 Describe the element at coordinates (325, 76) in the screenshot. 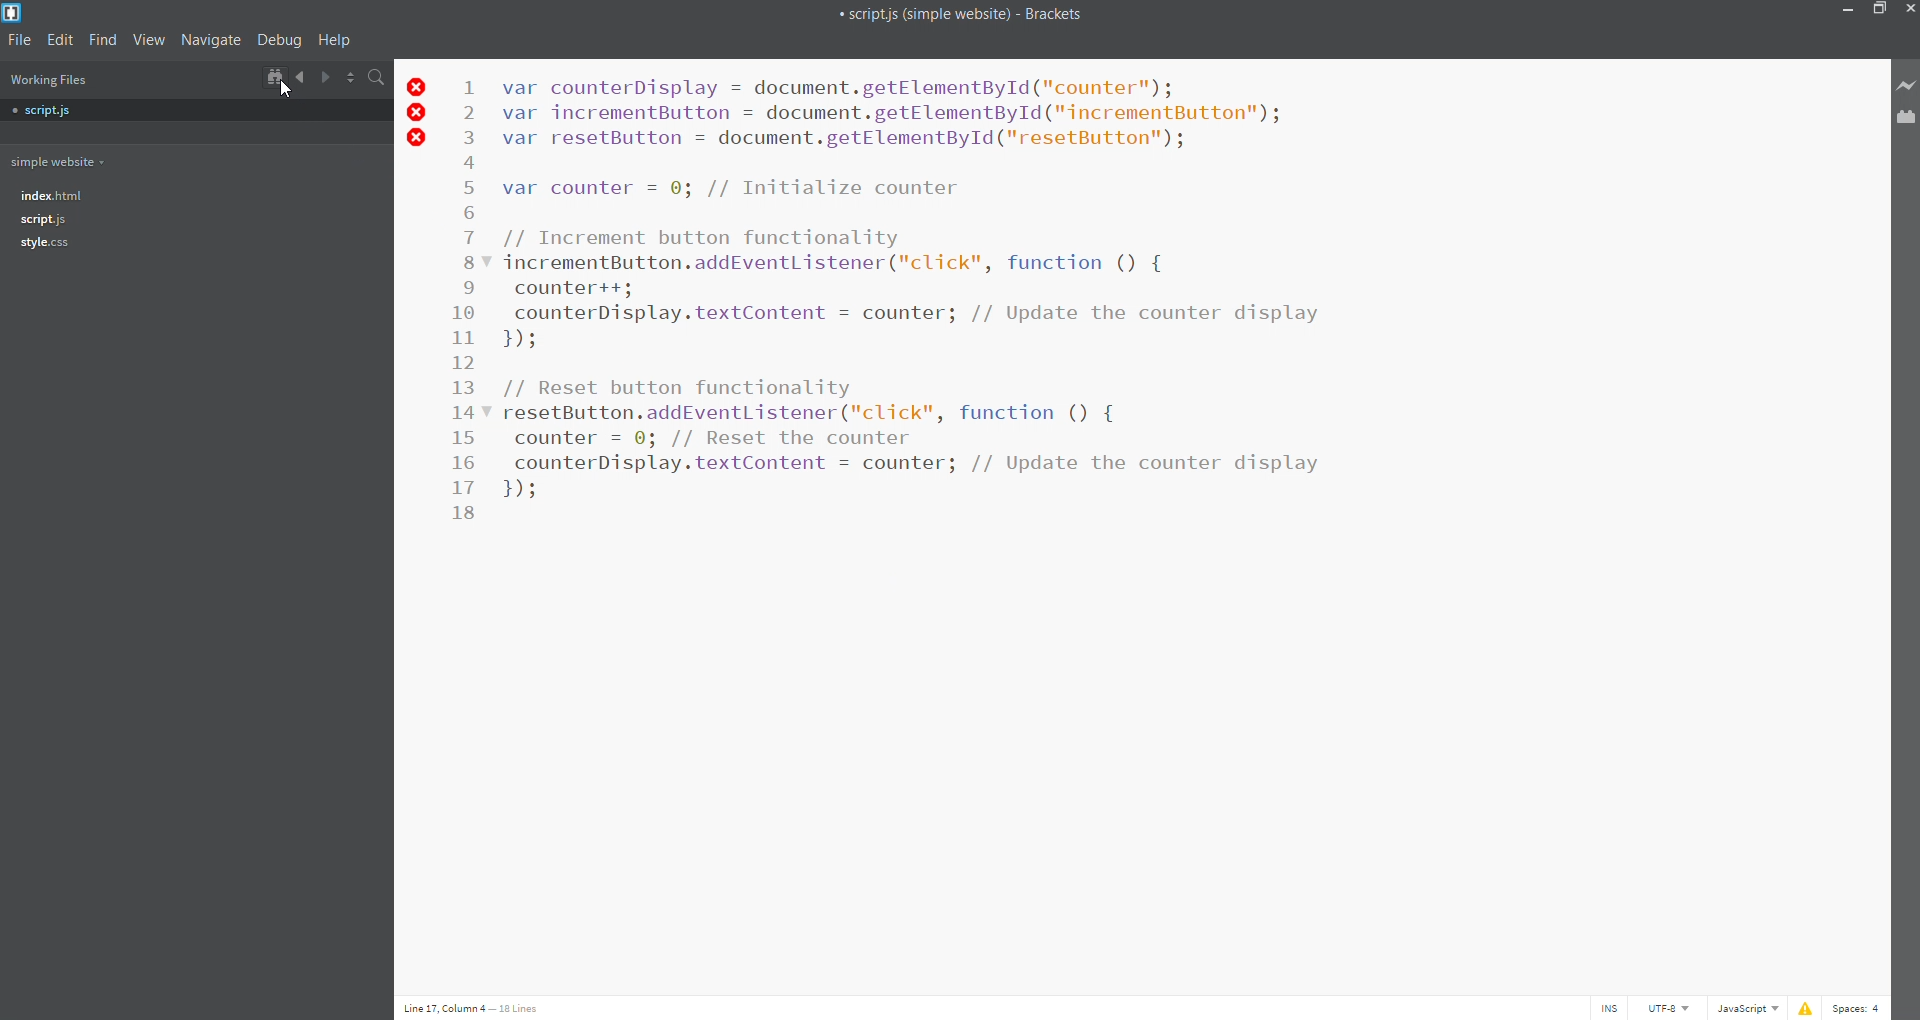

I see `navigate forward` at that location.